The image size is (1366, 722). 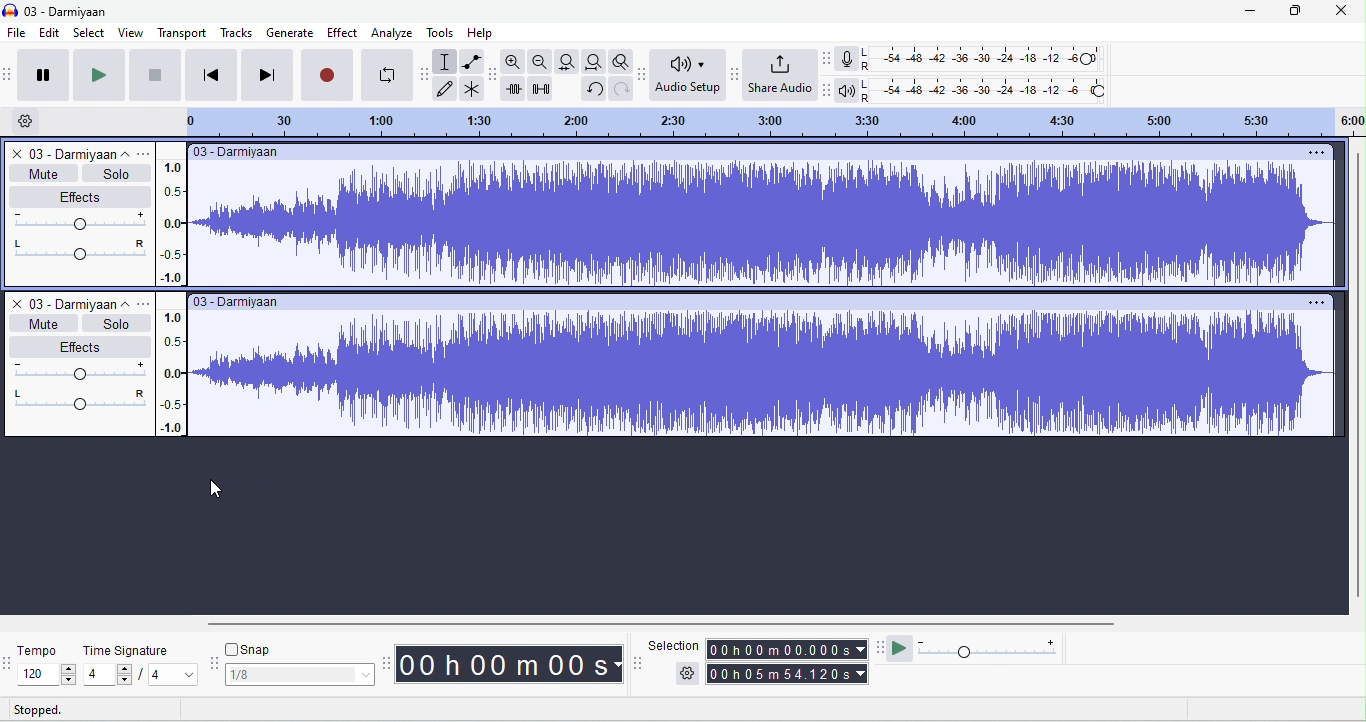 What do you see at coordinates (46, 710) in the screenshot?
I see `stopped` at bounding box center [46, 710].